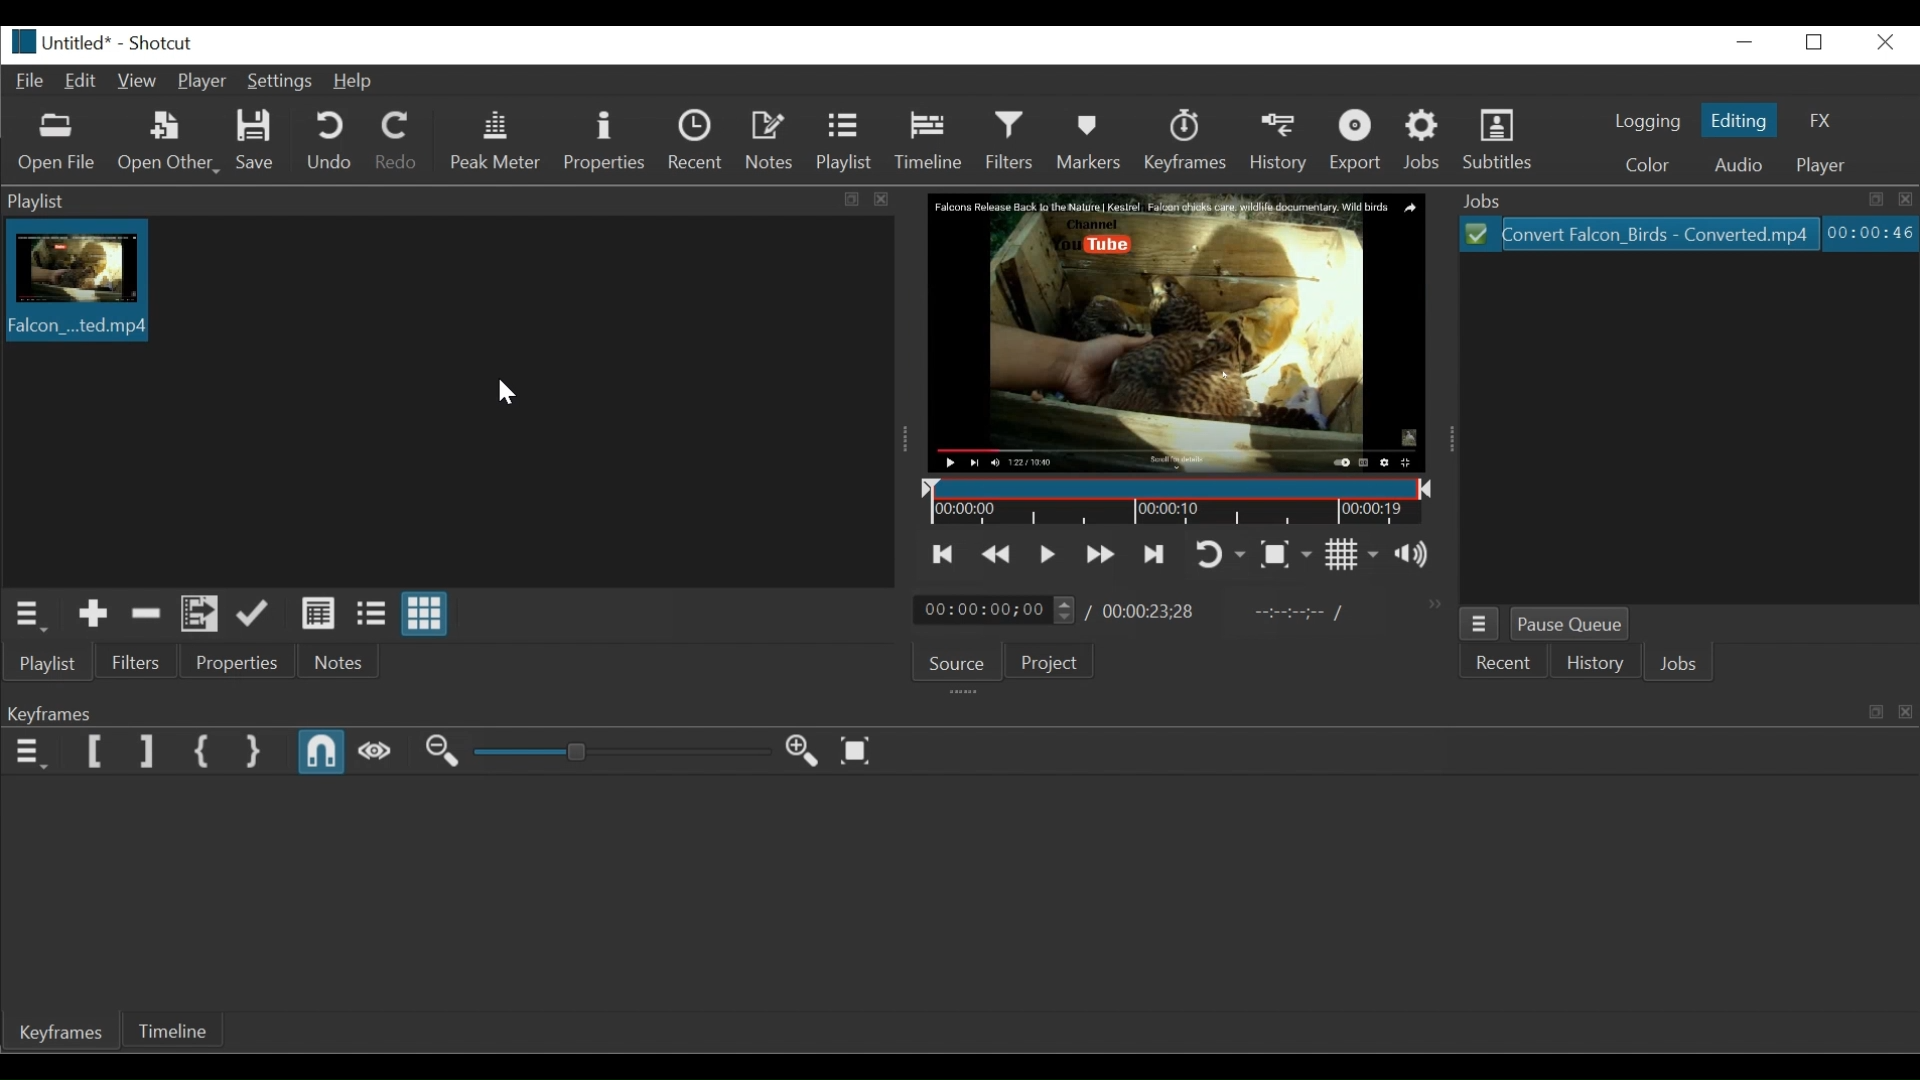  What do you see at coordinates (697, 140) in the screenshot?
I see `Recent` at bounding box center [697, 140].